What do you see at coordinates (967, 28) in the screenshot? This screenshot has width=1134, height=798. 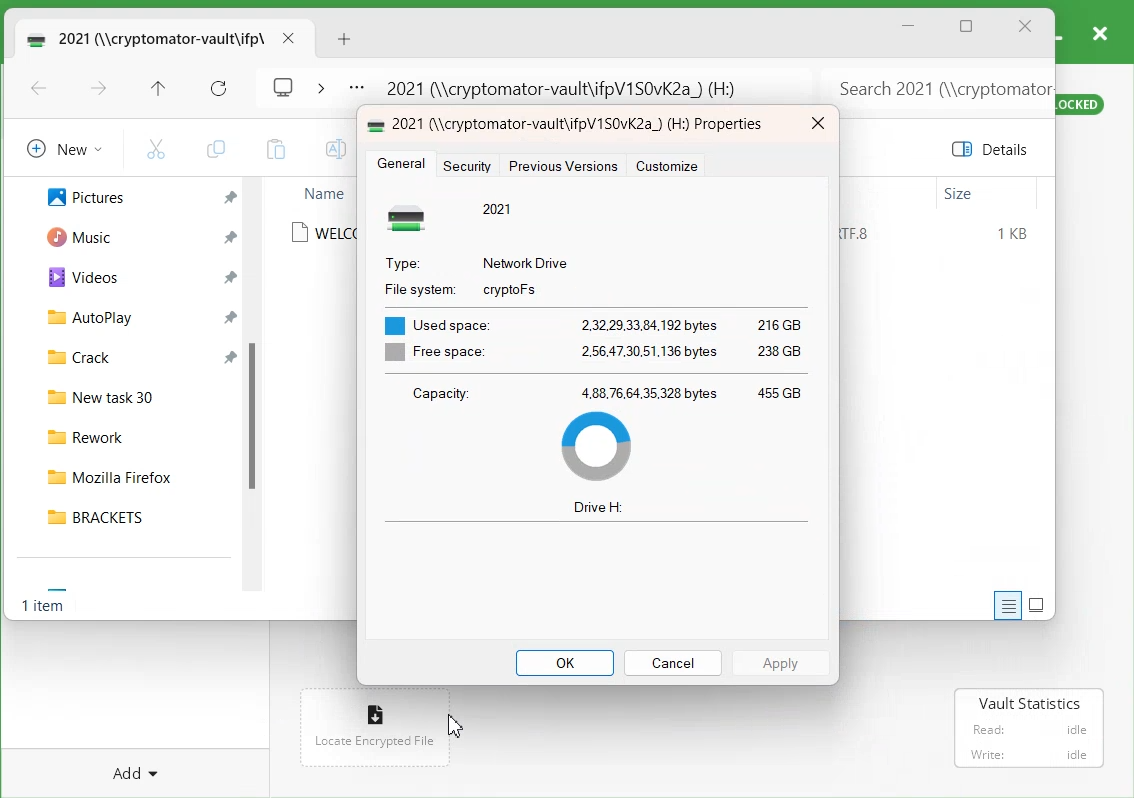 I see `Maximize` at bounding box center [967, 28].